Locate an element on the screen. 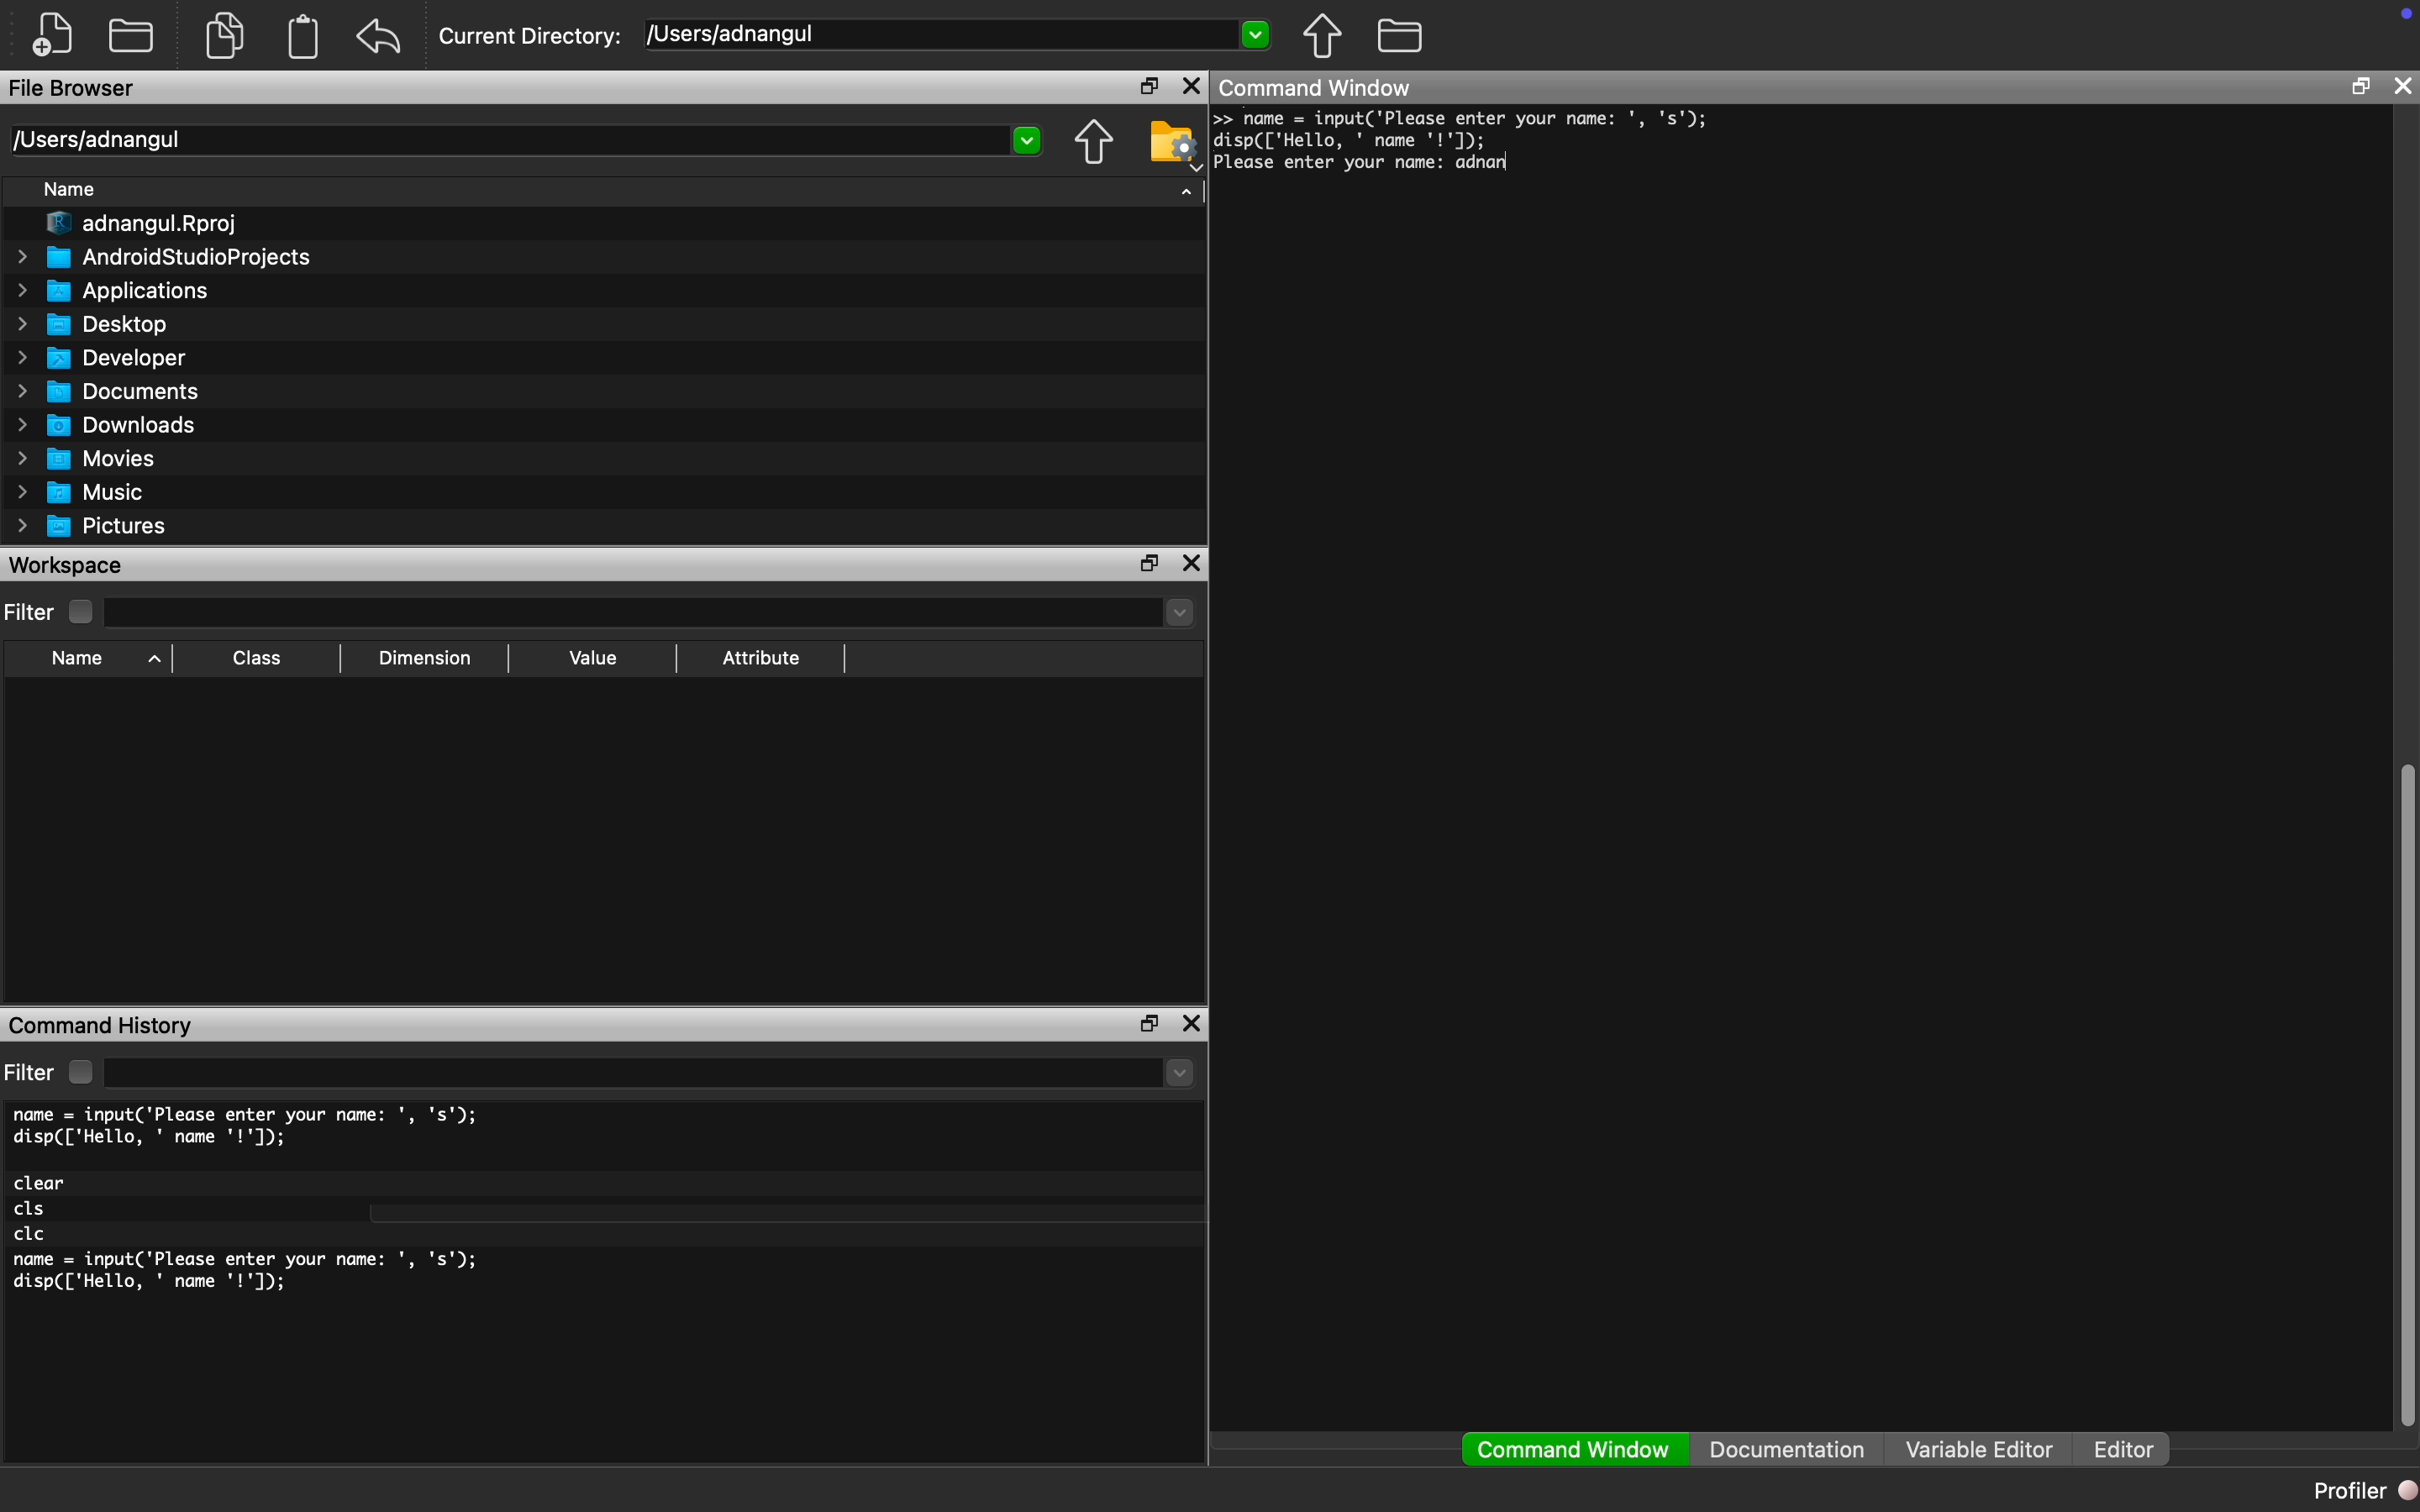 Image resolution: width=2420 pixels, height=1512 pixels. Documents is located at coordinates (114, 391).